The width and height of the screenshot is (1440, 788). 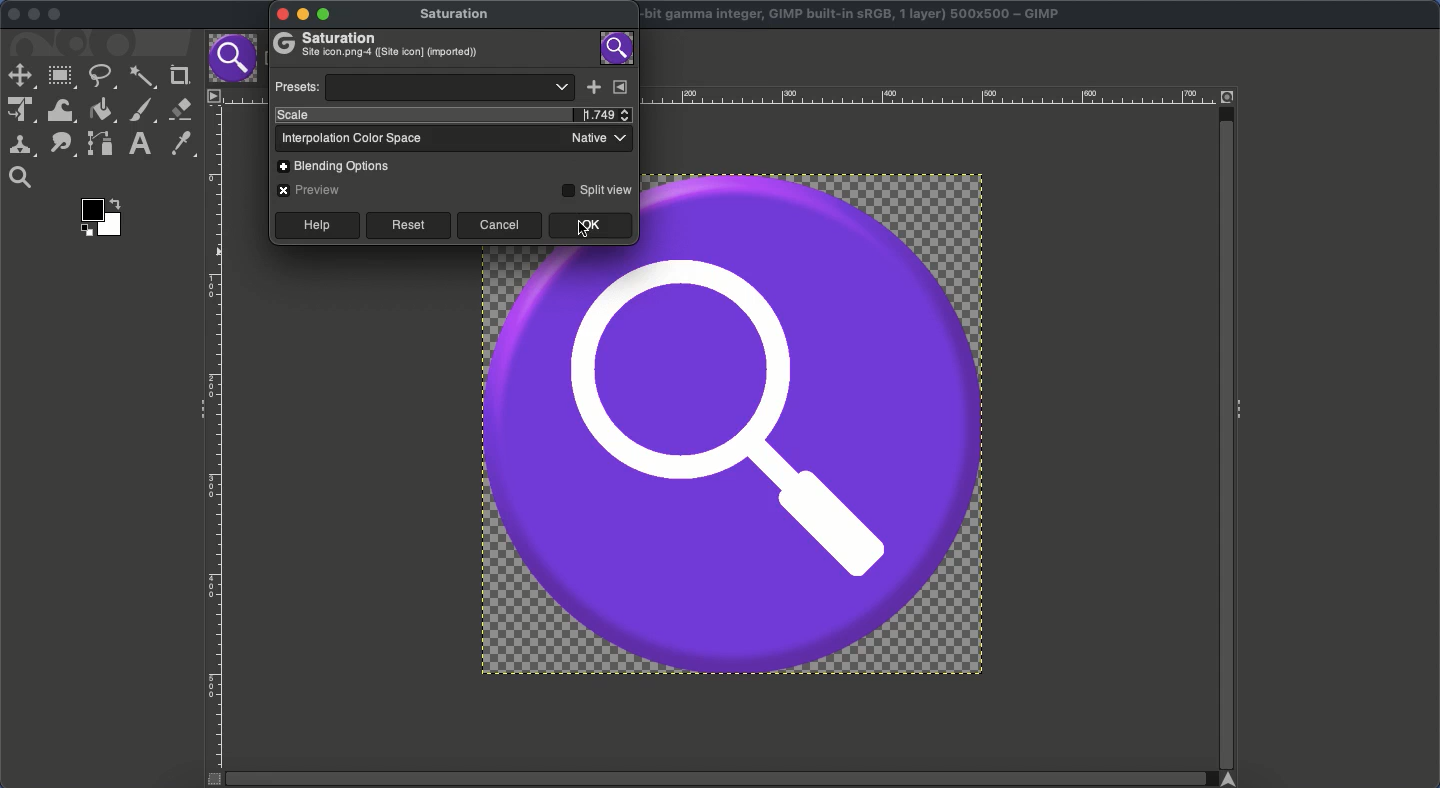 What do you see at coordinates (618, 47) in the screenshot?
I see `Image` at bounding box center [618, 47].